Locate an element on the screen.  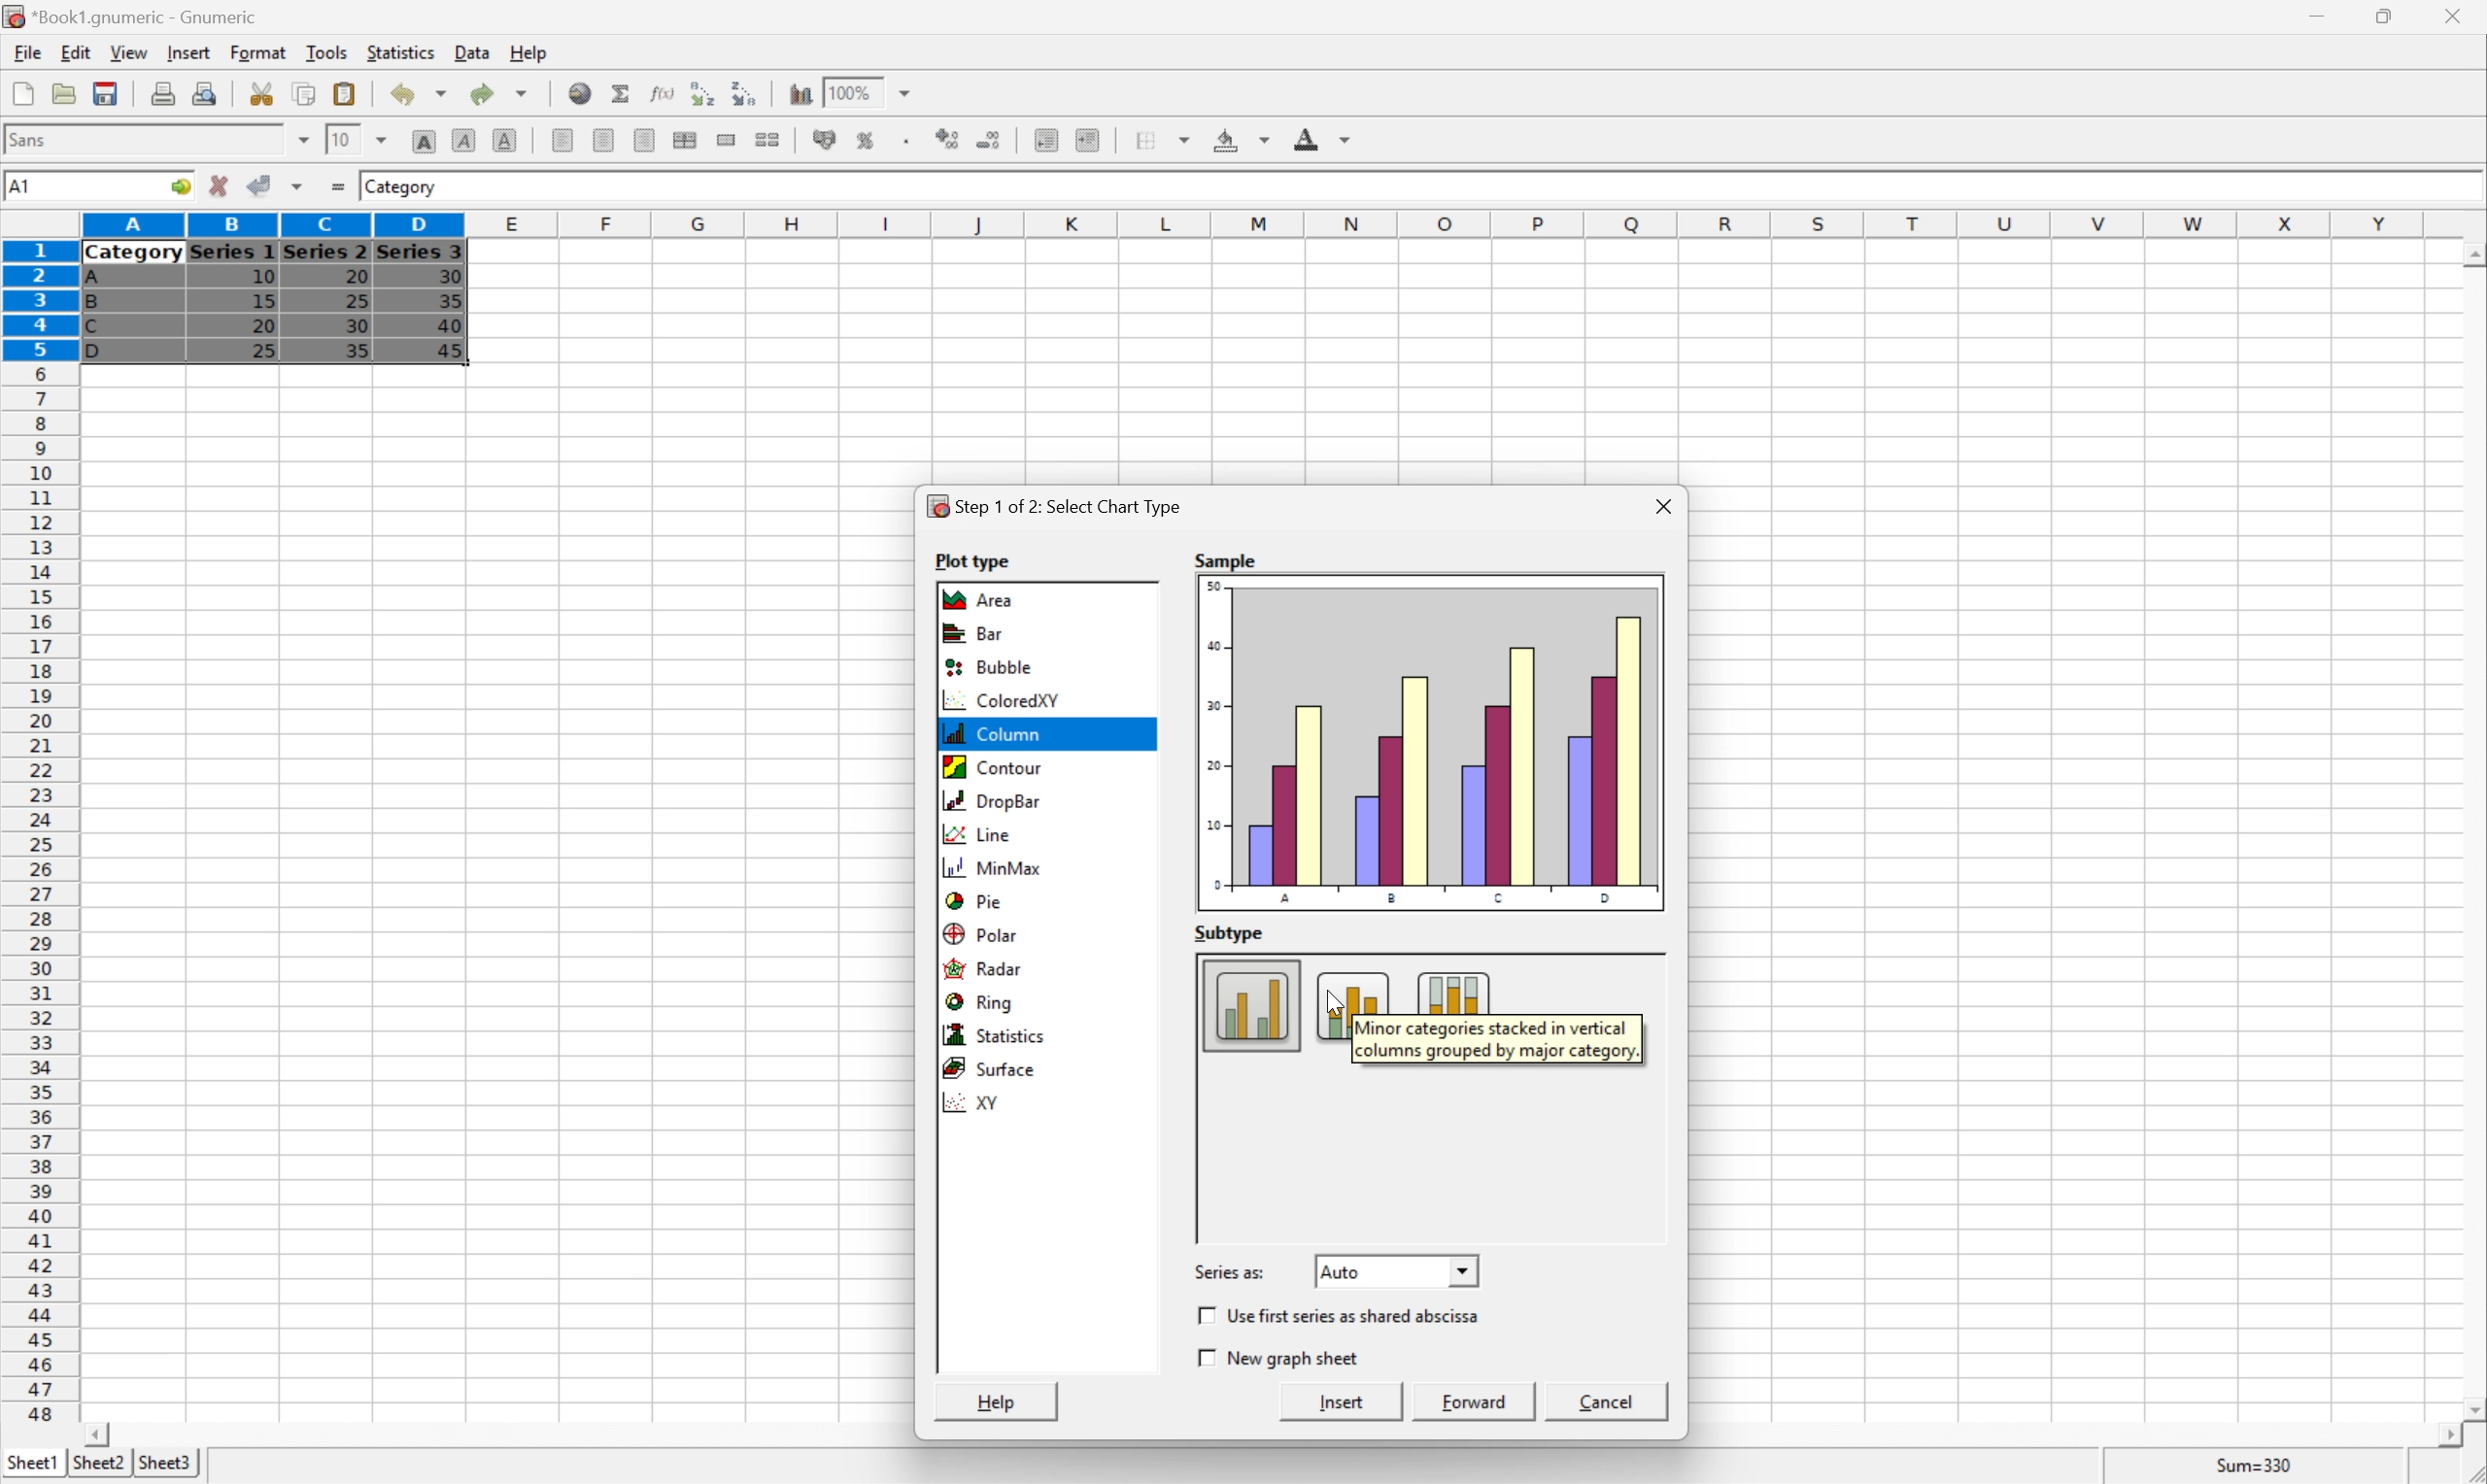
Italic is located at coordinates (463, 140).